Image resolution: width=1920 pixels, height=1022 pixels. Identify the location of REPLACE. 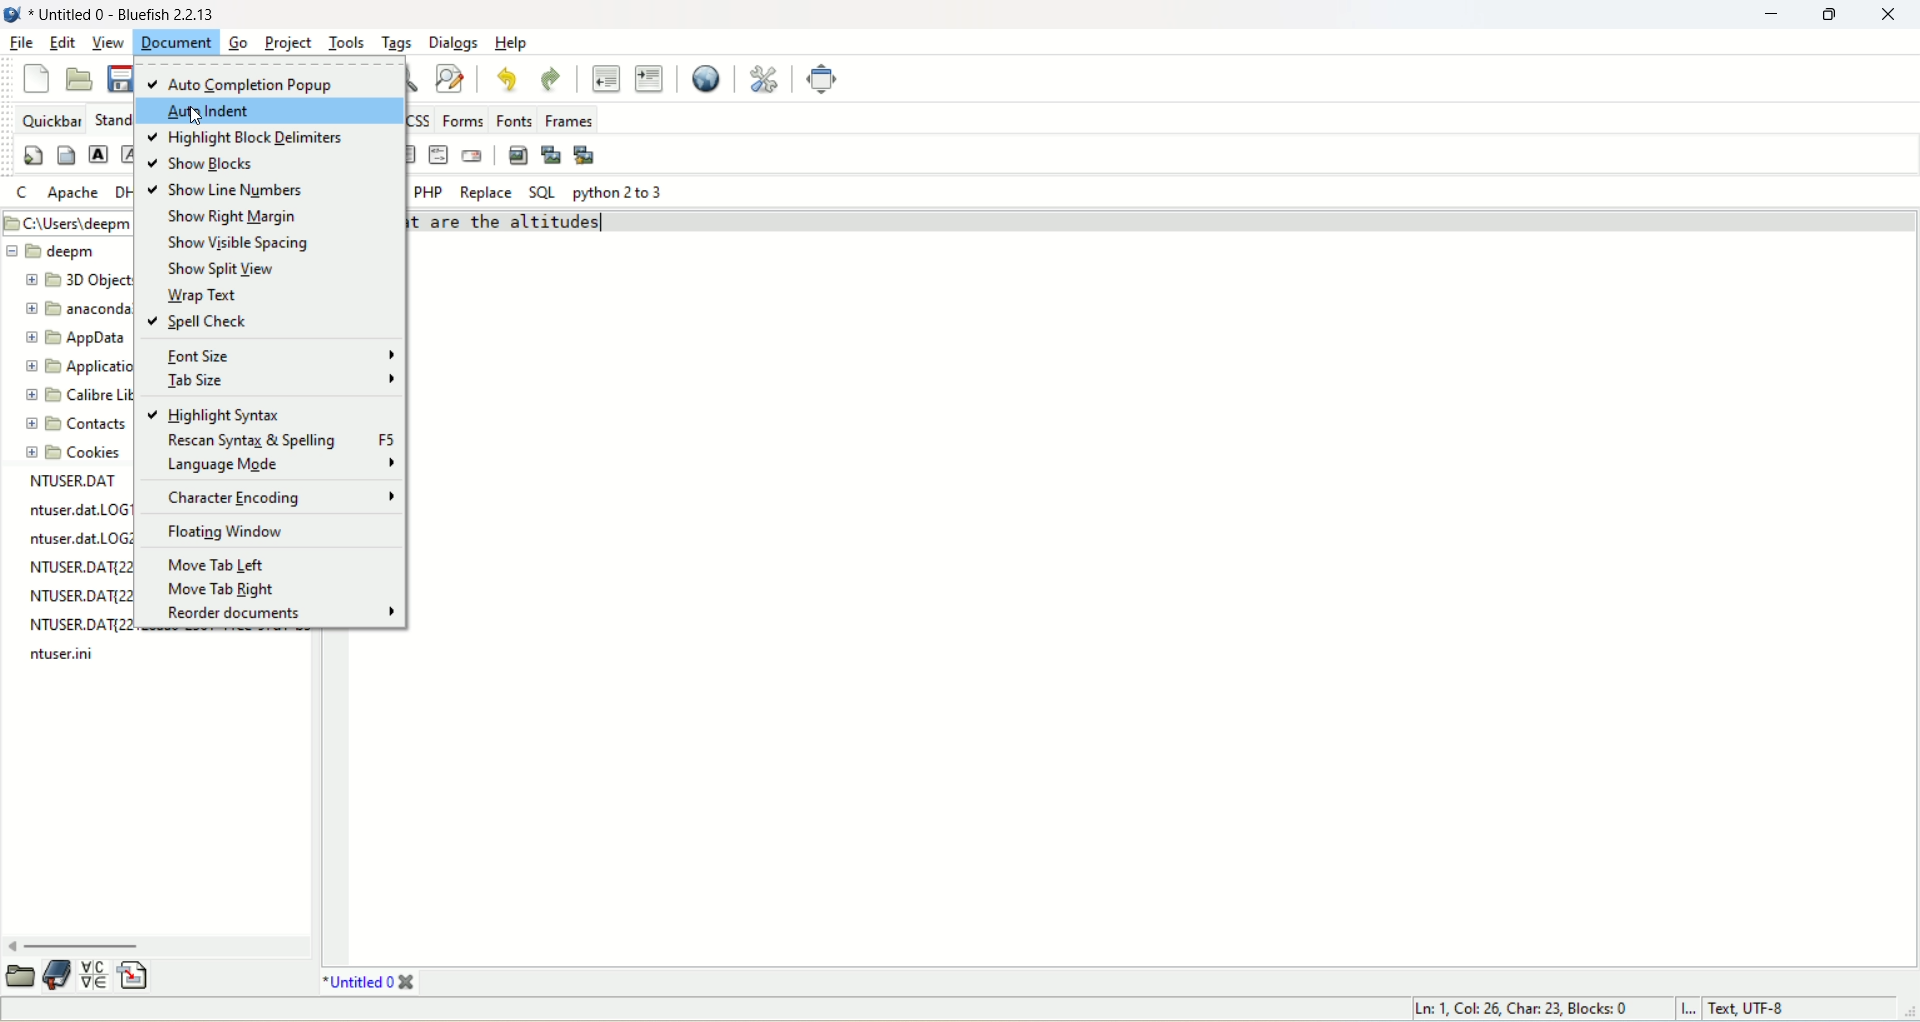
(487, 191).